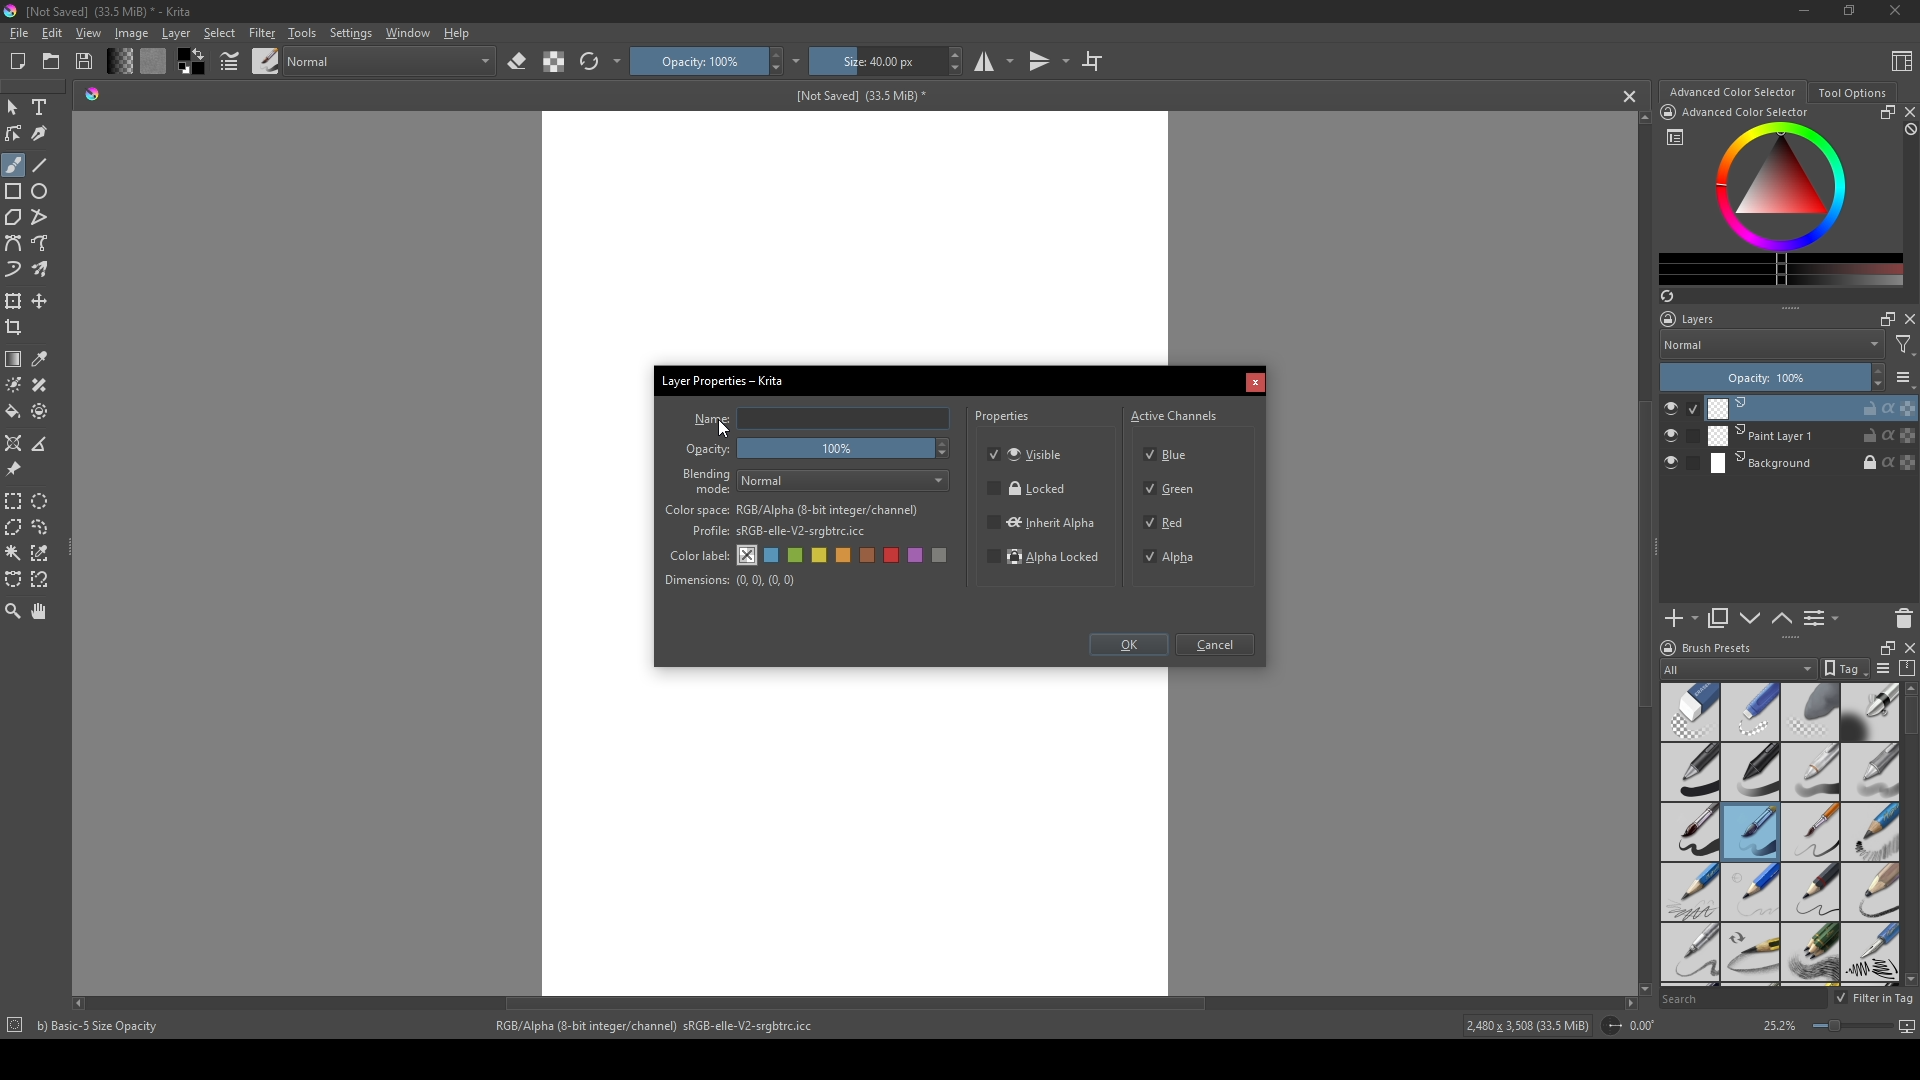 The height and width of the screenshot is (1080, 1920). Describe the element at coordinates (1871, 891) in the screenshot. I see `pencil` at that location.